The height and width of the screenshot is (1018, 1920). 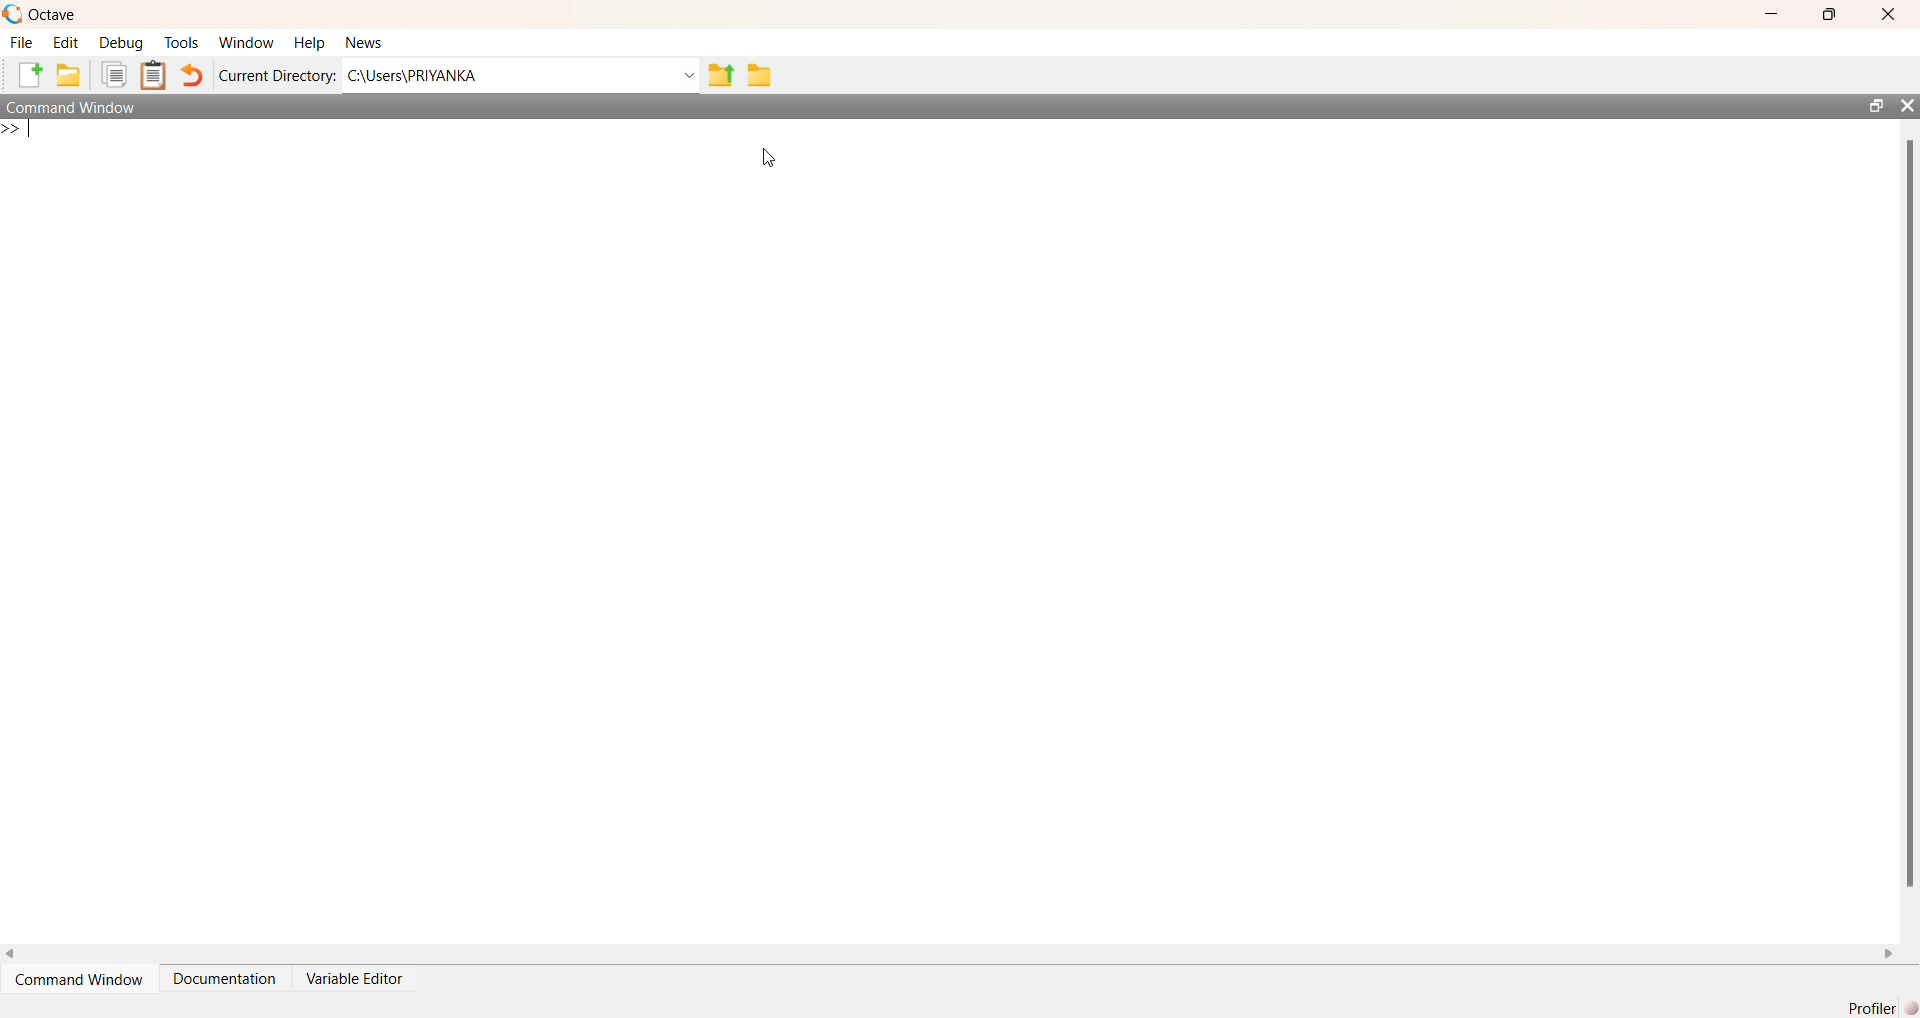 I want to click on Tools, so click(x=181, y=43).